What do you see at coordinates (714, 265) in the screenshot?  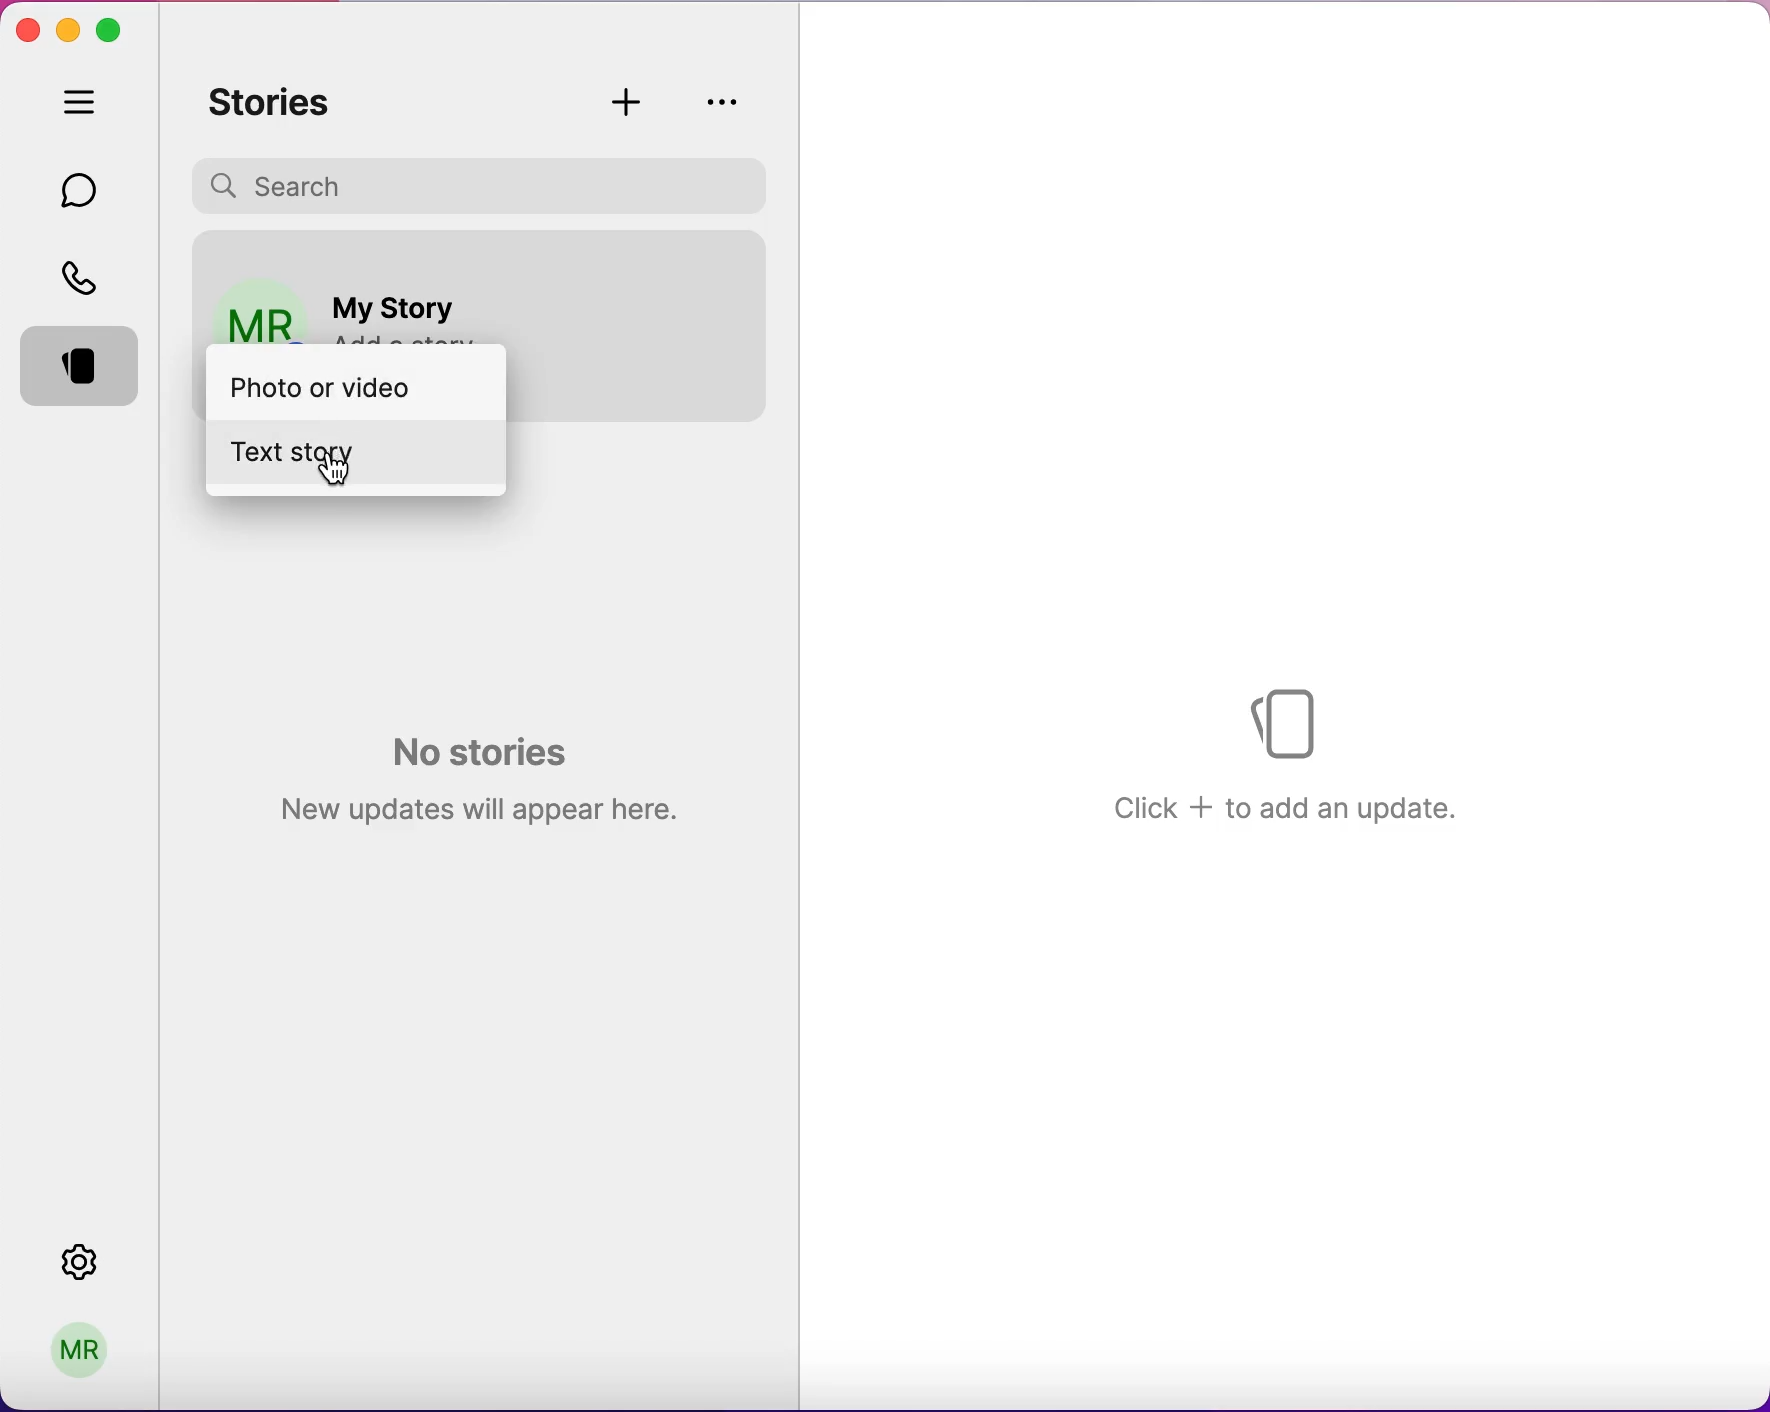 I see `52m` at bounding box center [714, 265].